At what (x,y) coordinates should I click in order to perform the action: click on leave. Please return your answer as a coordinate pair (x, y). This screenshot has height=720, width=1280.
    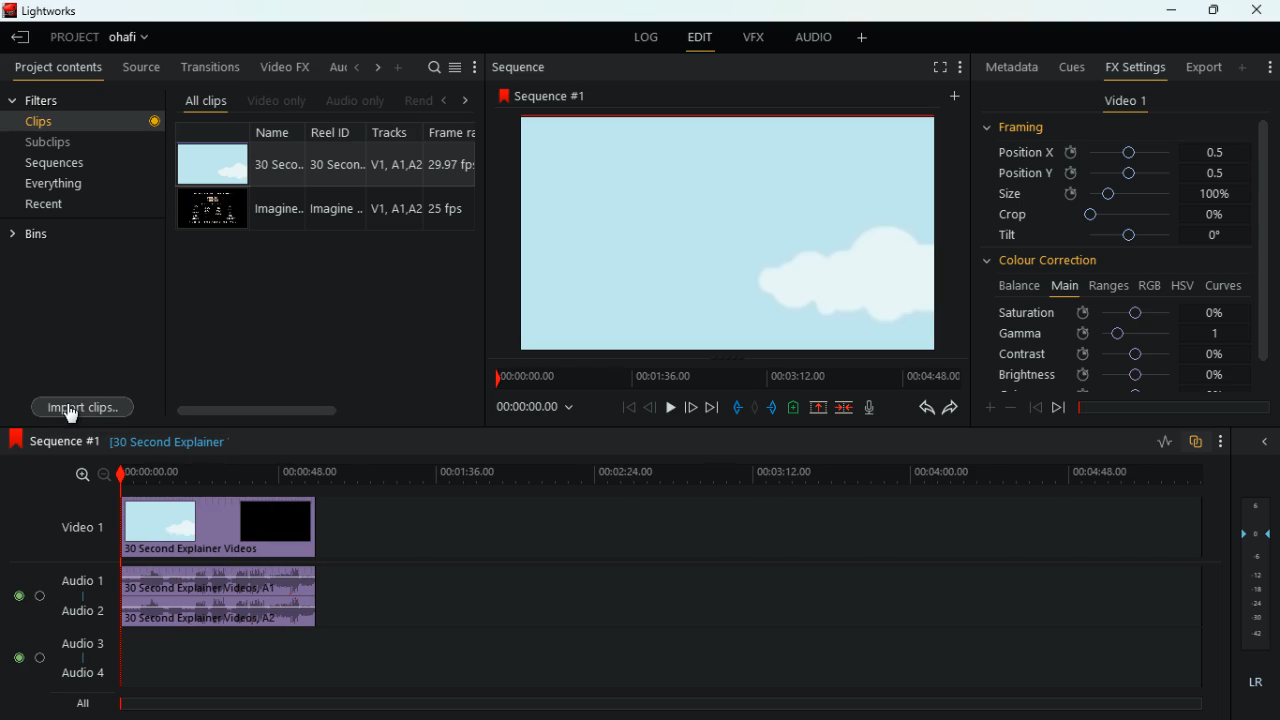
    Looking at the image, I should click on (20, 37).